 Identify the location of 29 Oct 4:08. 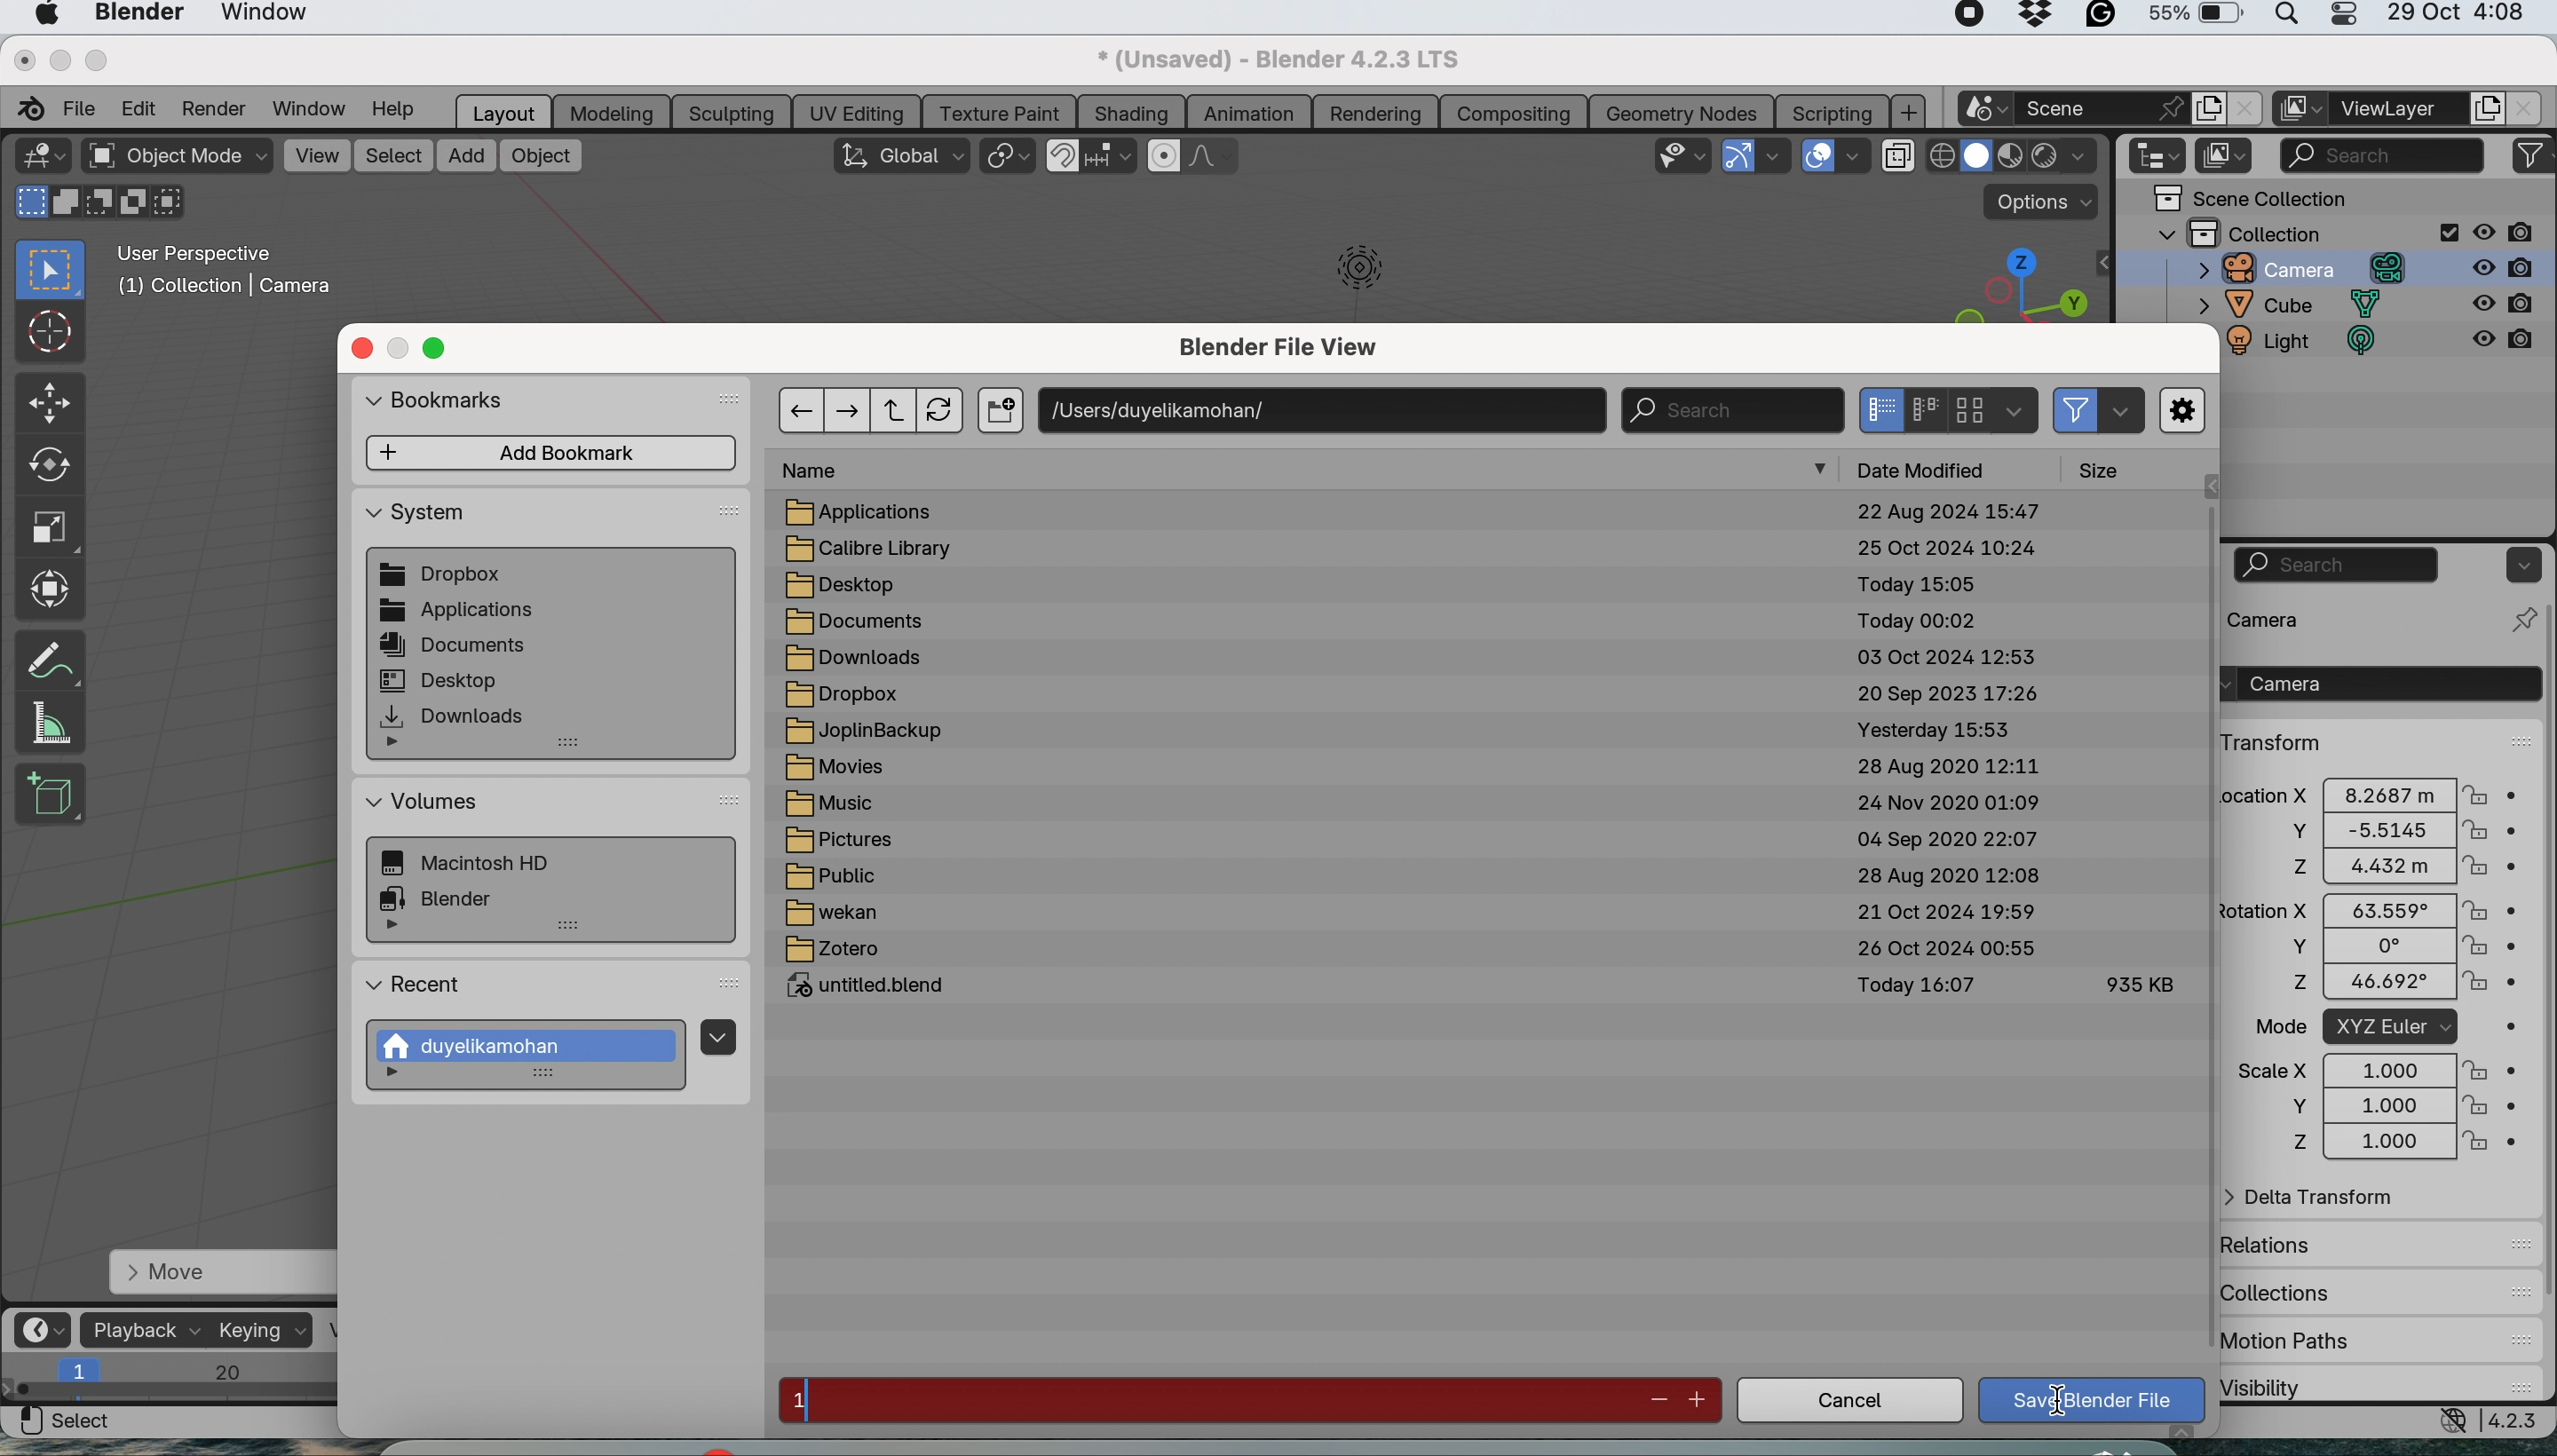
(2457, 14).